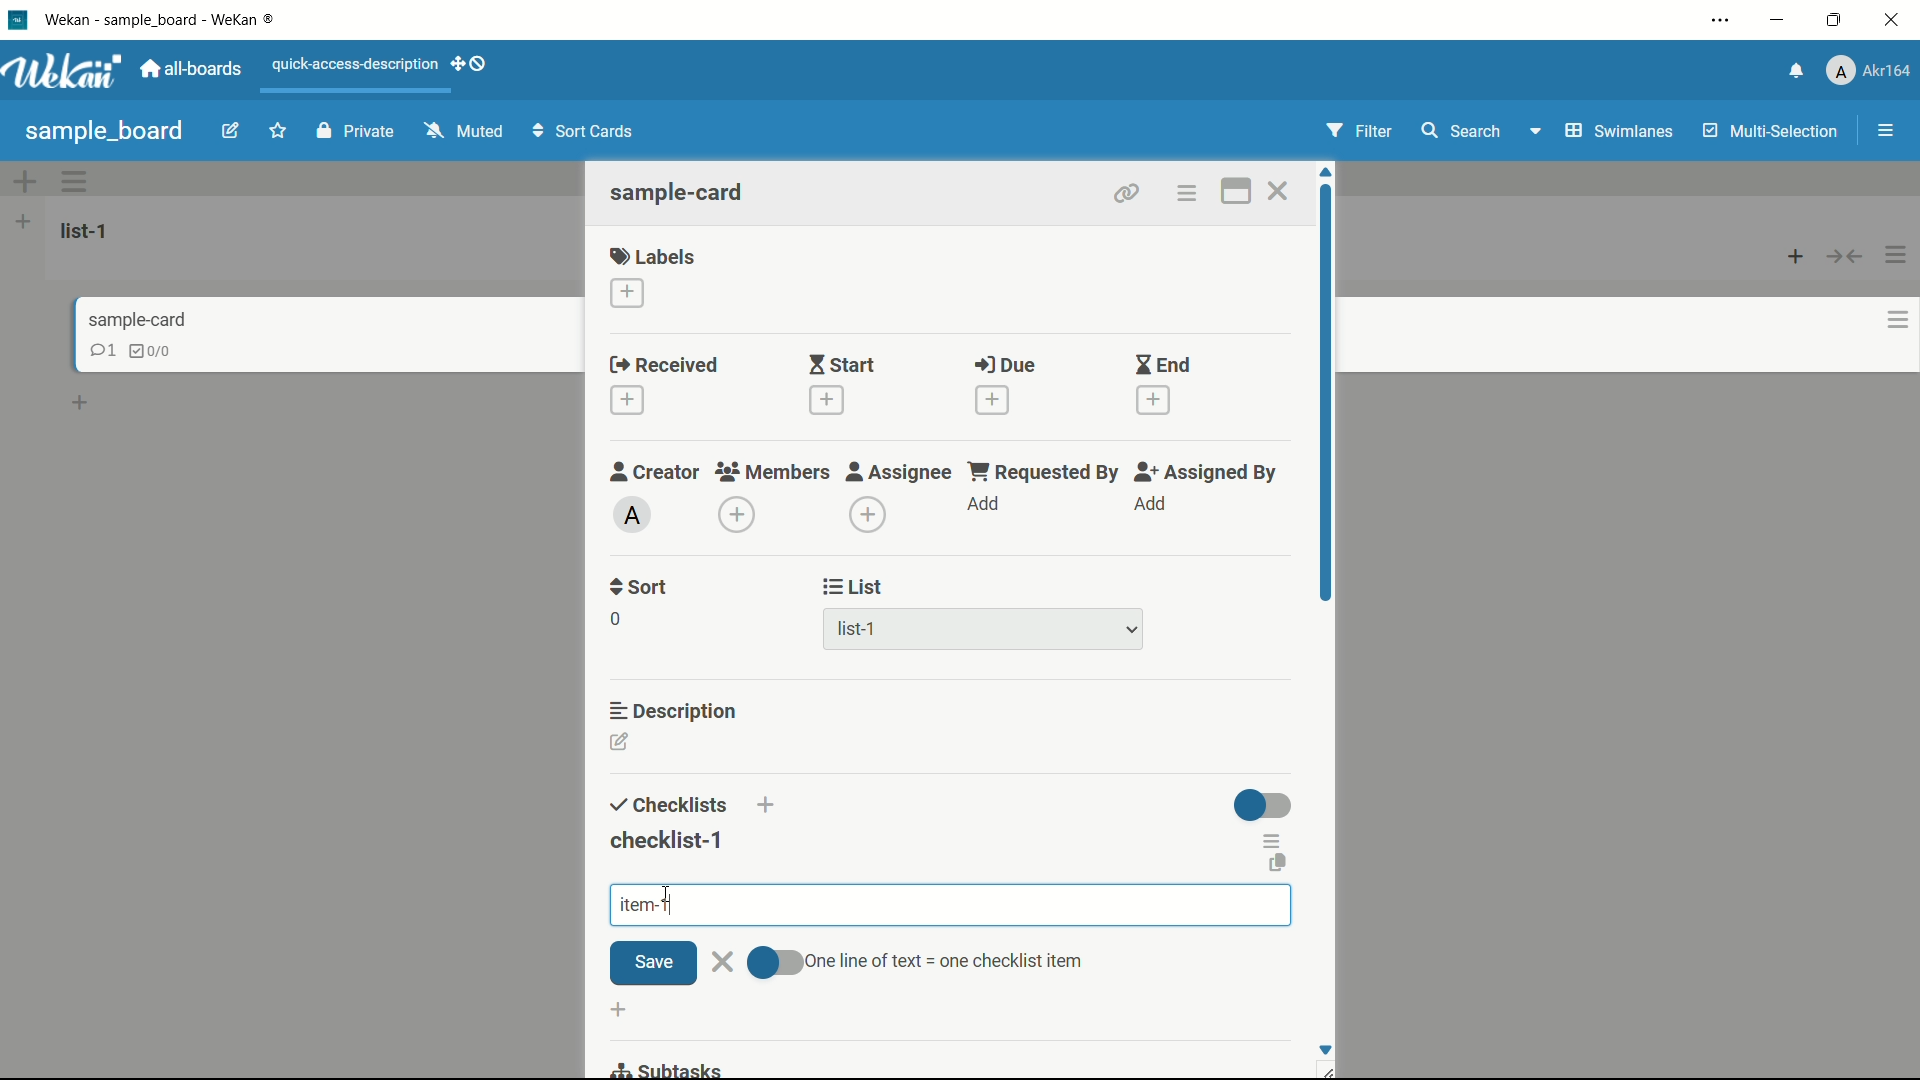 This screenshot has width=1920, height=1080. Describe the element at coordinates (1721, 22) in the screenshot. I see `settings and more` at that location.